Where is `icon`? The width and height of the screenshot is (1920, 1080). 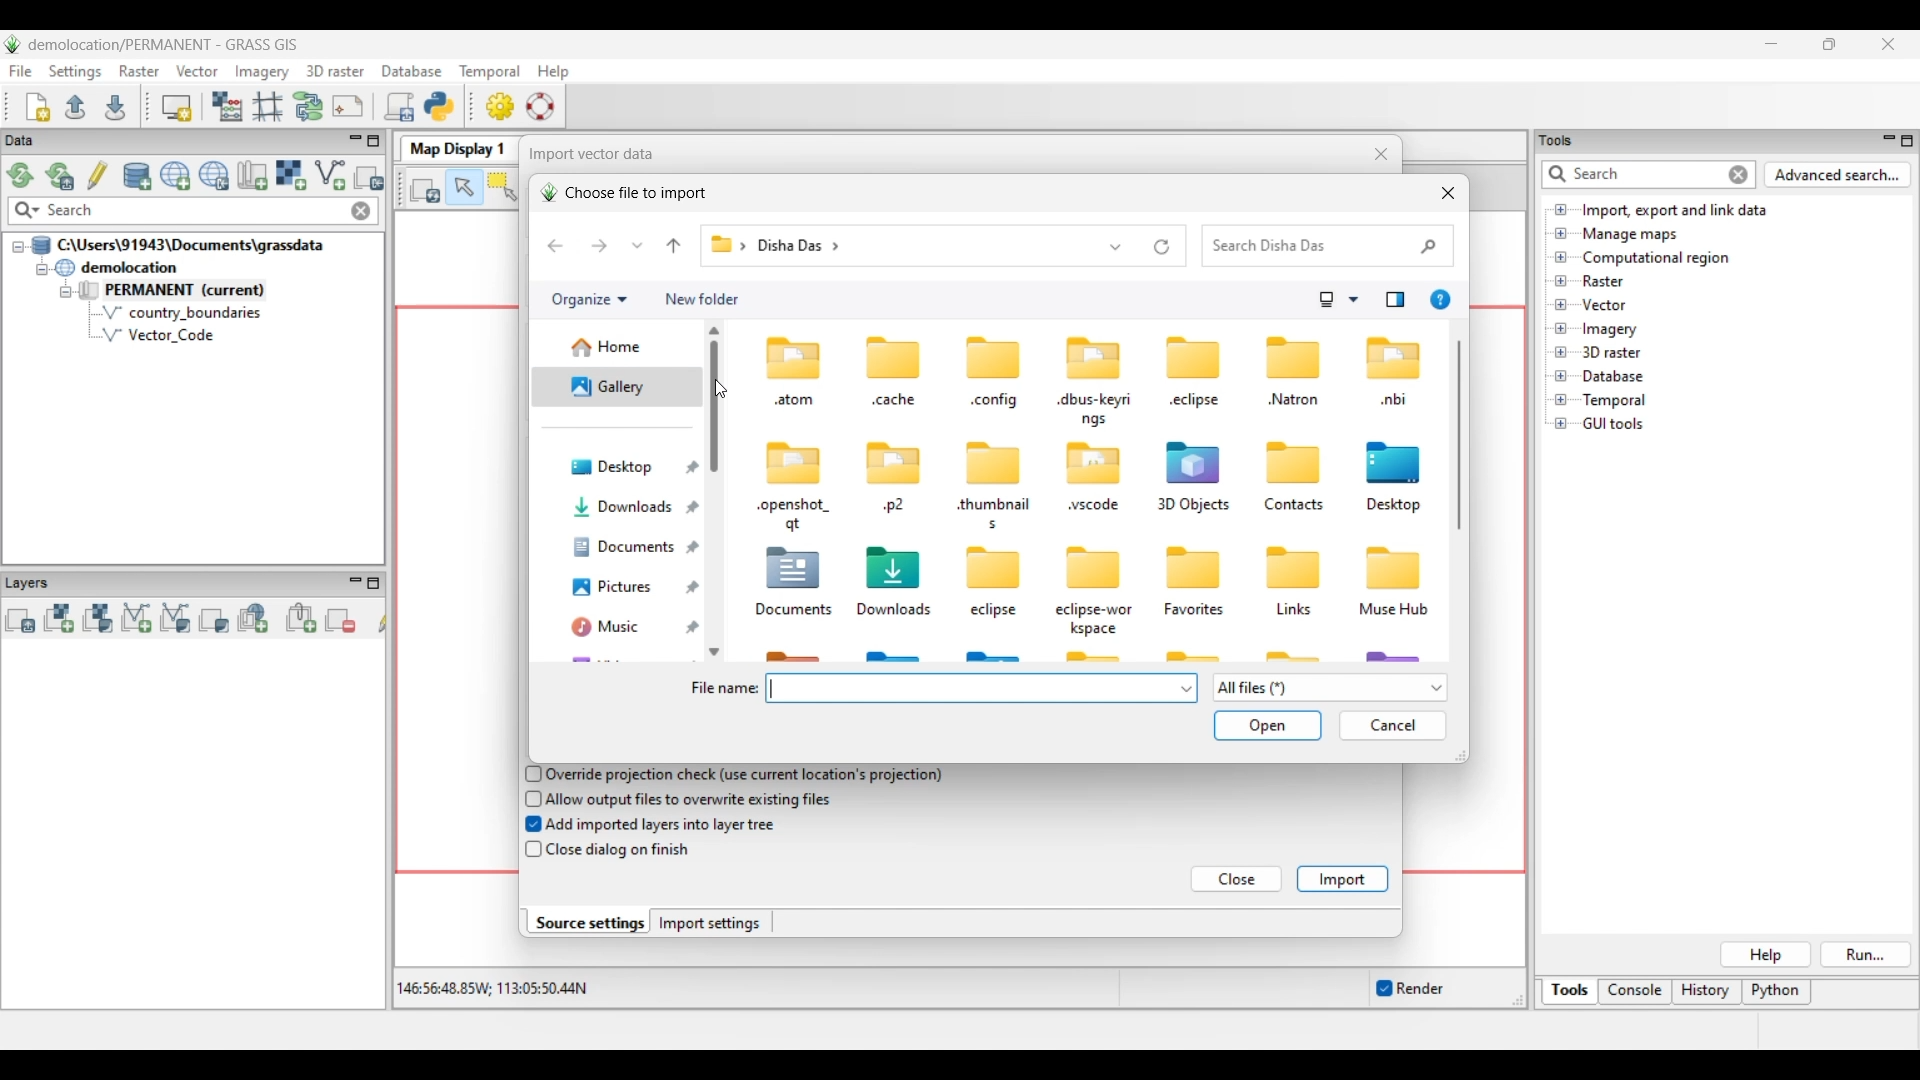
icon is located at coordinates (896, 565).